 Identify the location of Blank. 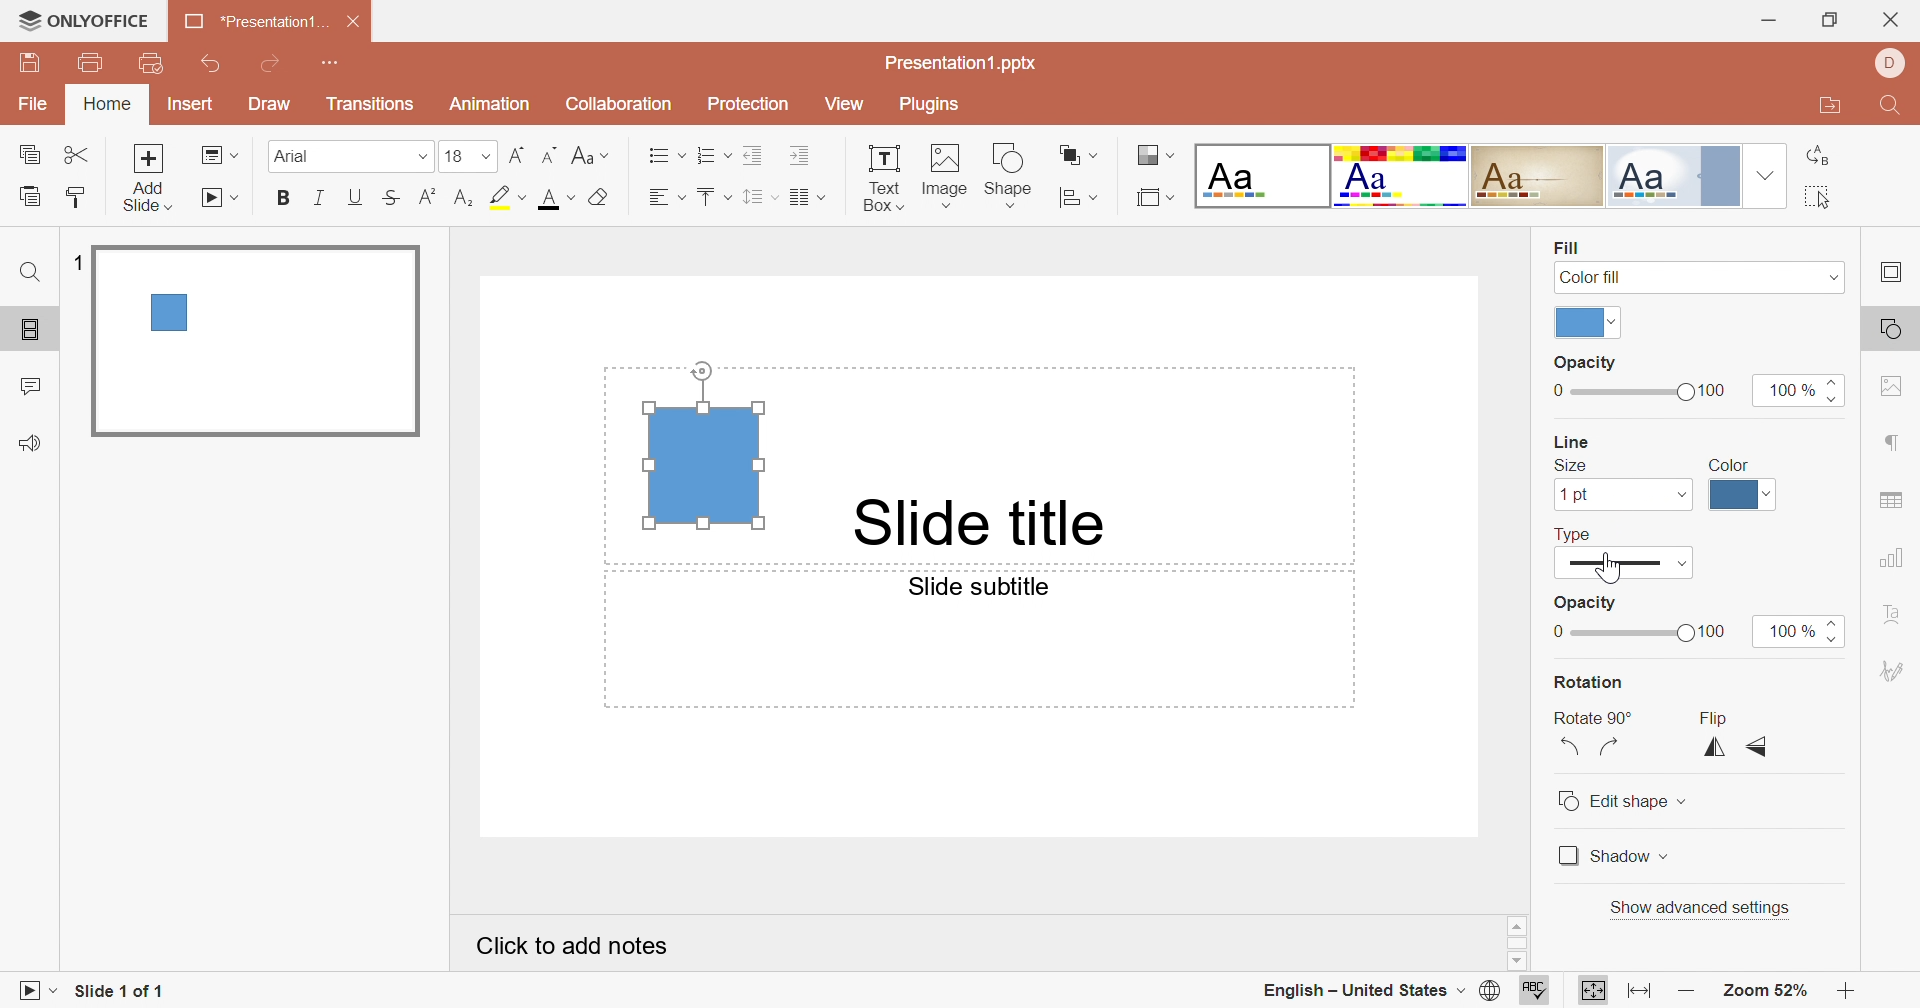
(1261, 178).